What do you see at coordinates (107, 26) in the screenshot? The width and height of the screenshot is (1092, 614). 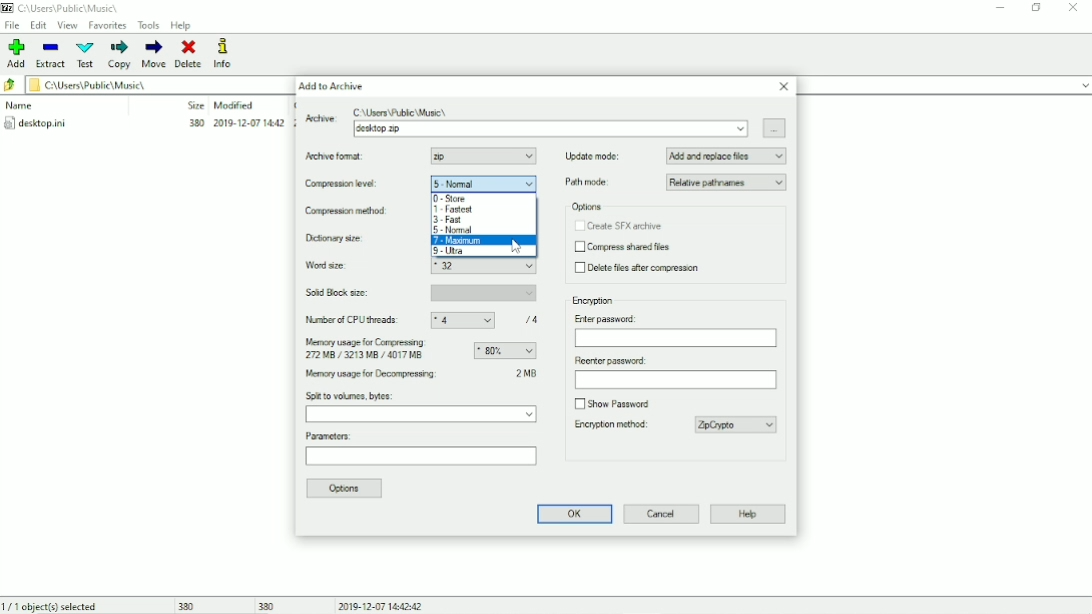 I see `Favorites` at bounding box center [107, 26].